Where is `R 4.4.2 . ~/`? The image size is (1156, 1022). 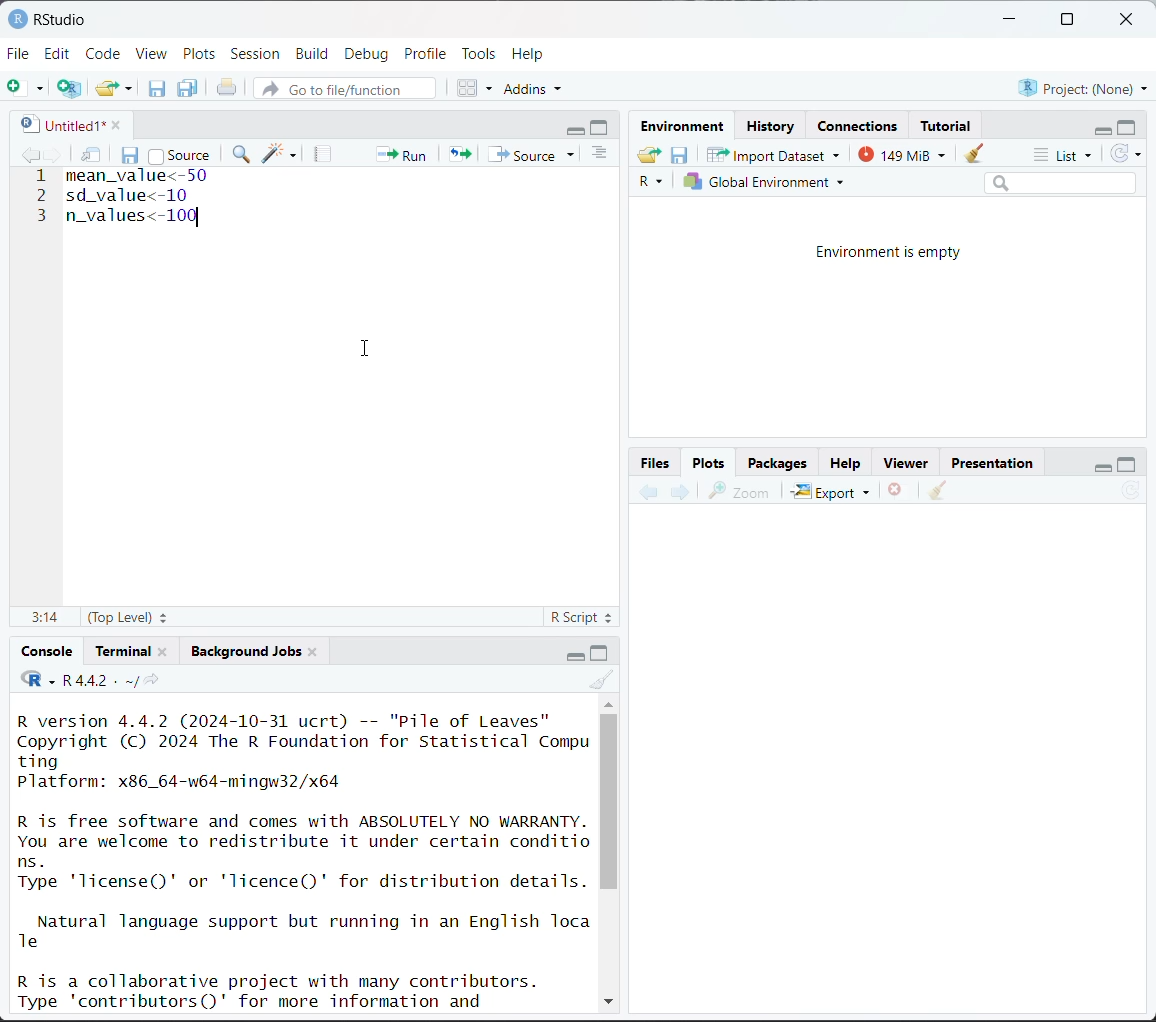
R 4.4.2 . ~/ is located at coordinates (99, 680).